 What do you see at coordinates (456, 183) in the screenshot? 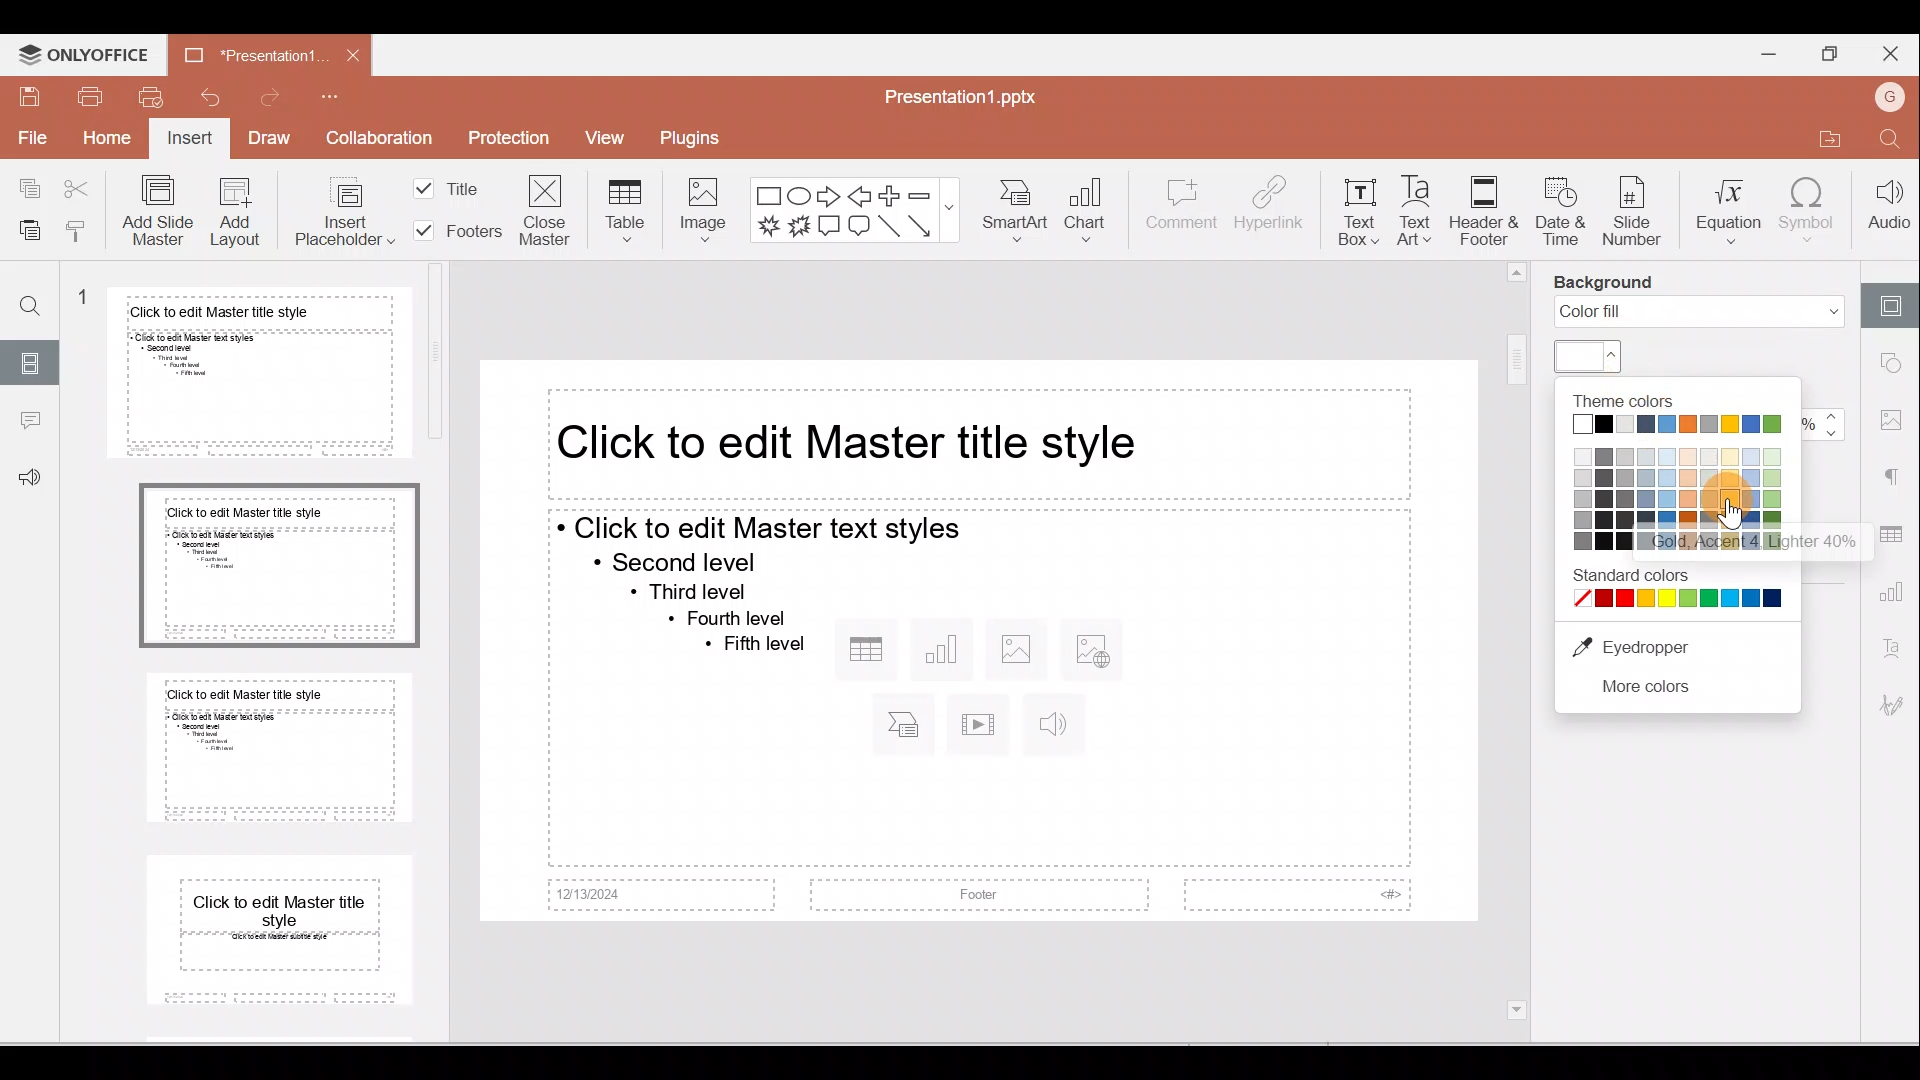
I see `Title` at bounding box center [456, 183].